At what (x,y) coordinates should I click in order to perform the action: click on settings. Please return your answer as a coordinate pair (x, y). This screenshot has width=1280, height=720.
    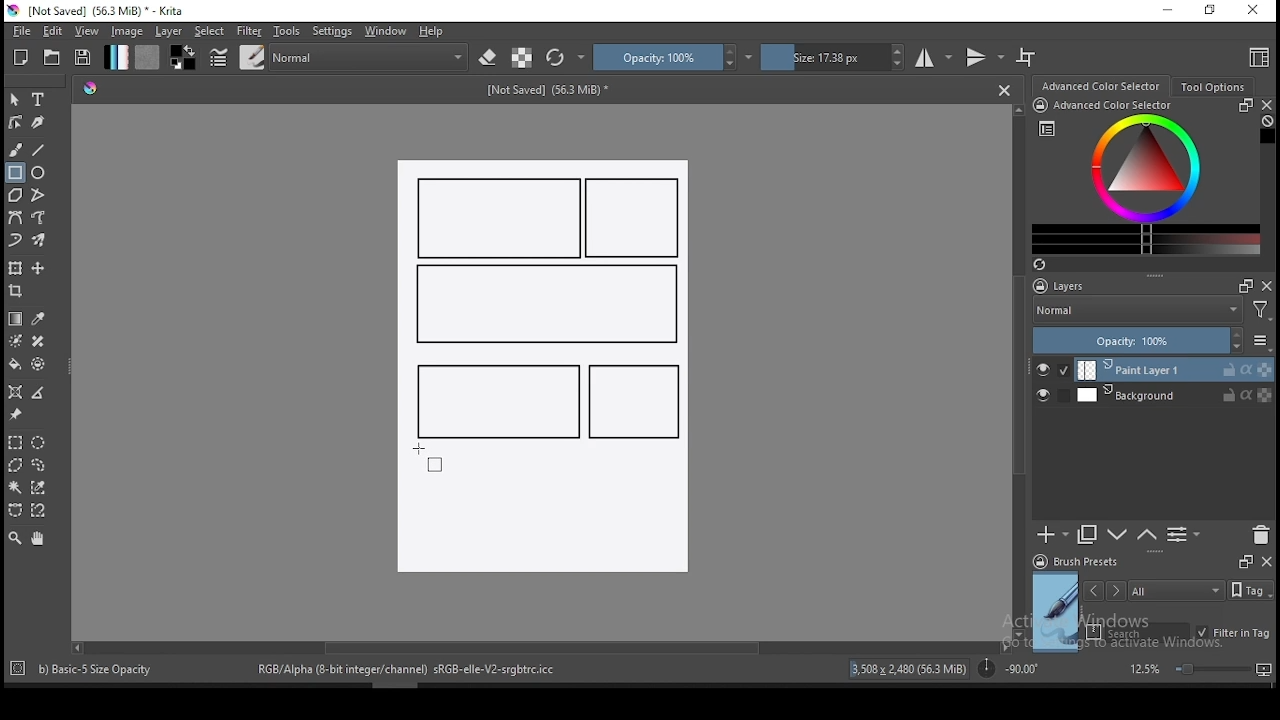
    Looking at the image, I should click on (332, 31).